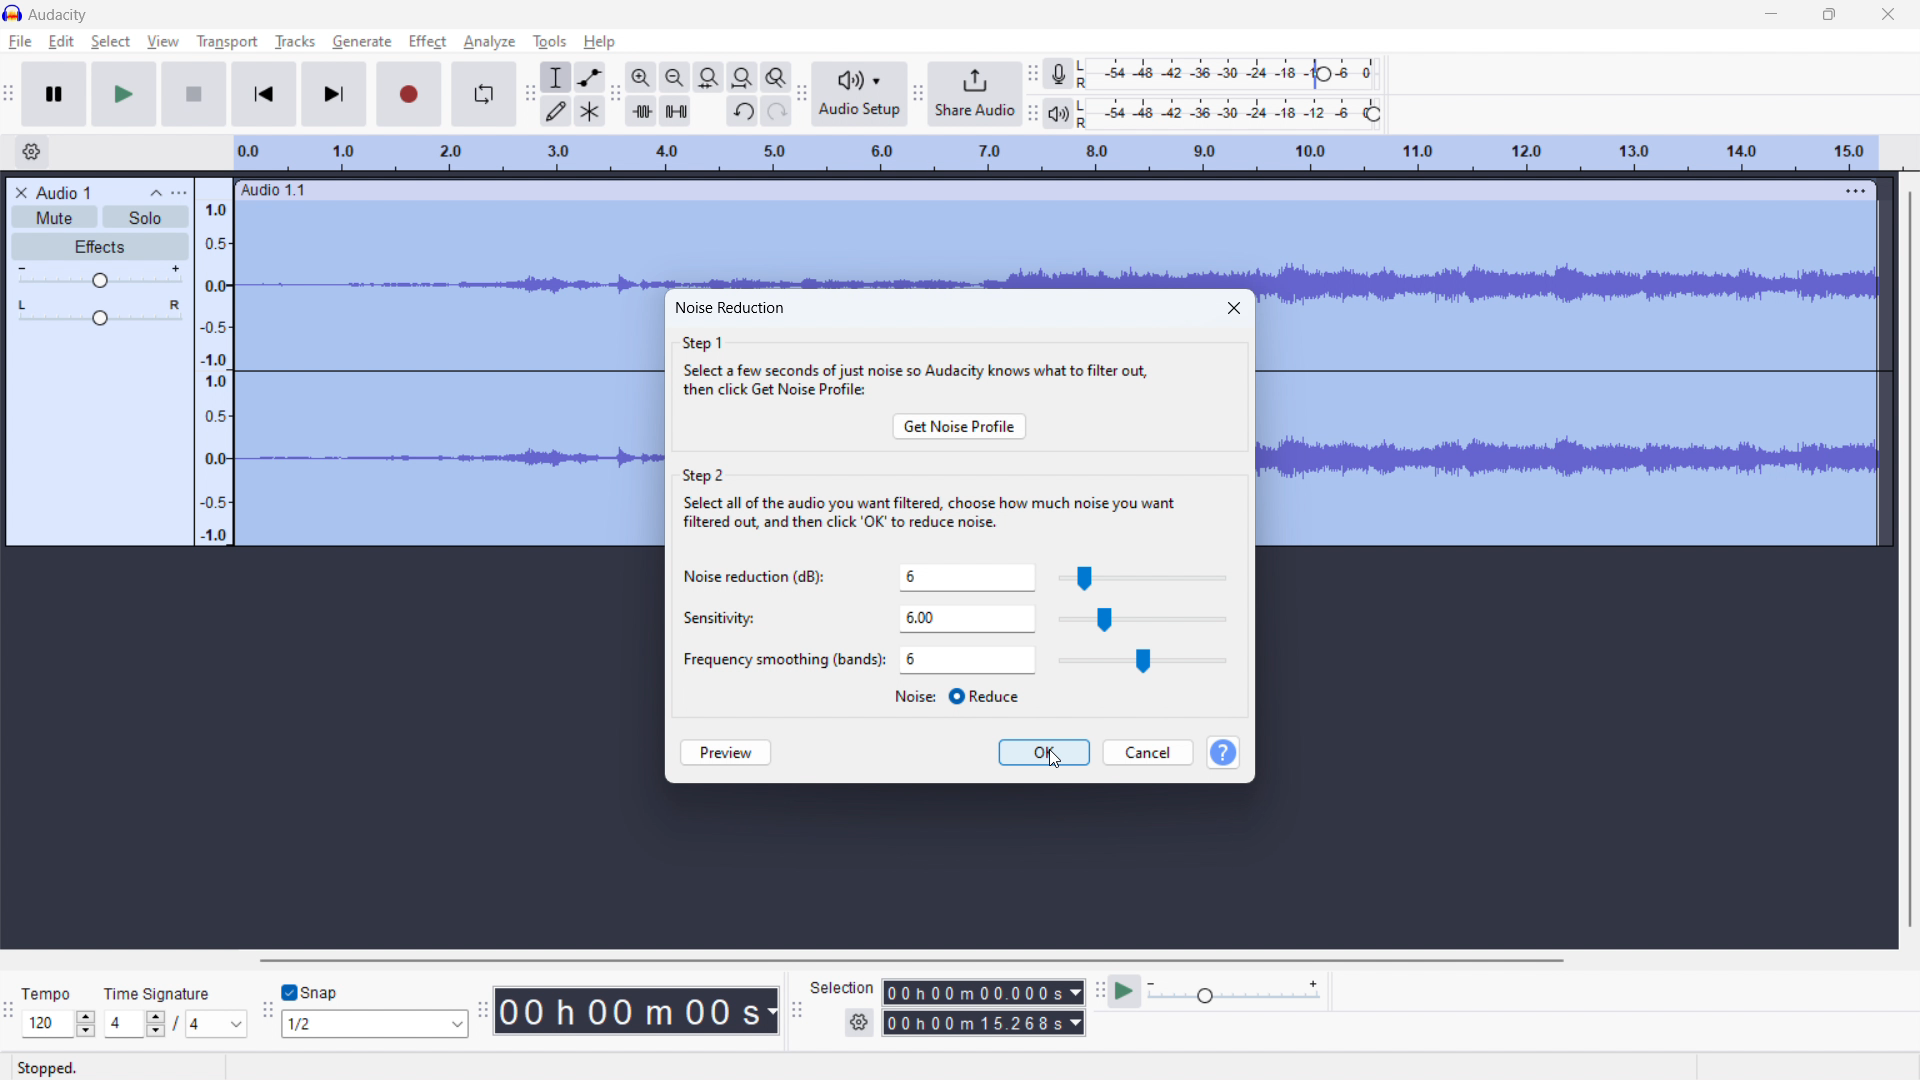 The height and width of the screenshot is (1080, 1920). Describe the element at coordinates (51, 1068) in the screenshot. I see `Stopped ` at that location.